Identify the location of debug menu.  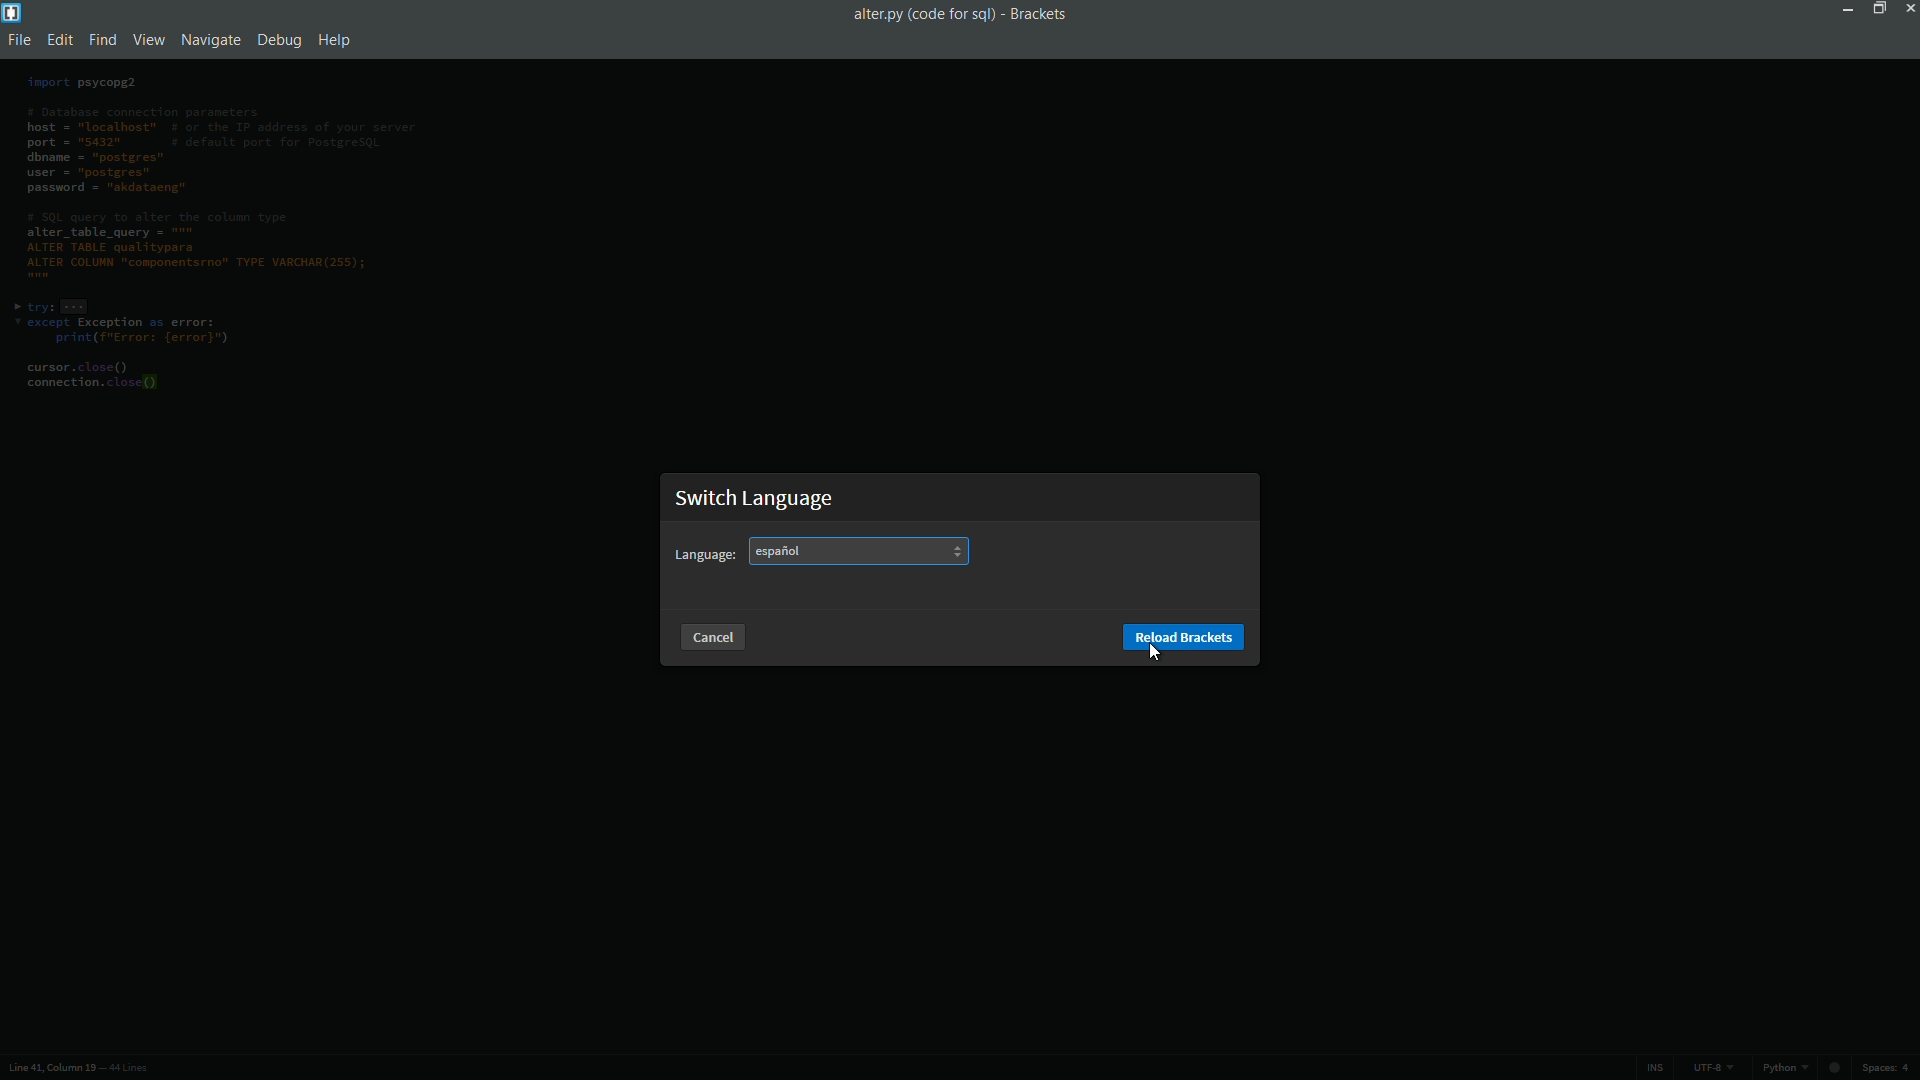
(275, 41).